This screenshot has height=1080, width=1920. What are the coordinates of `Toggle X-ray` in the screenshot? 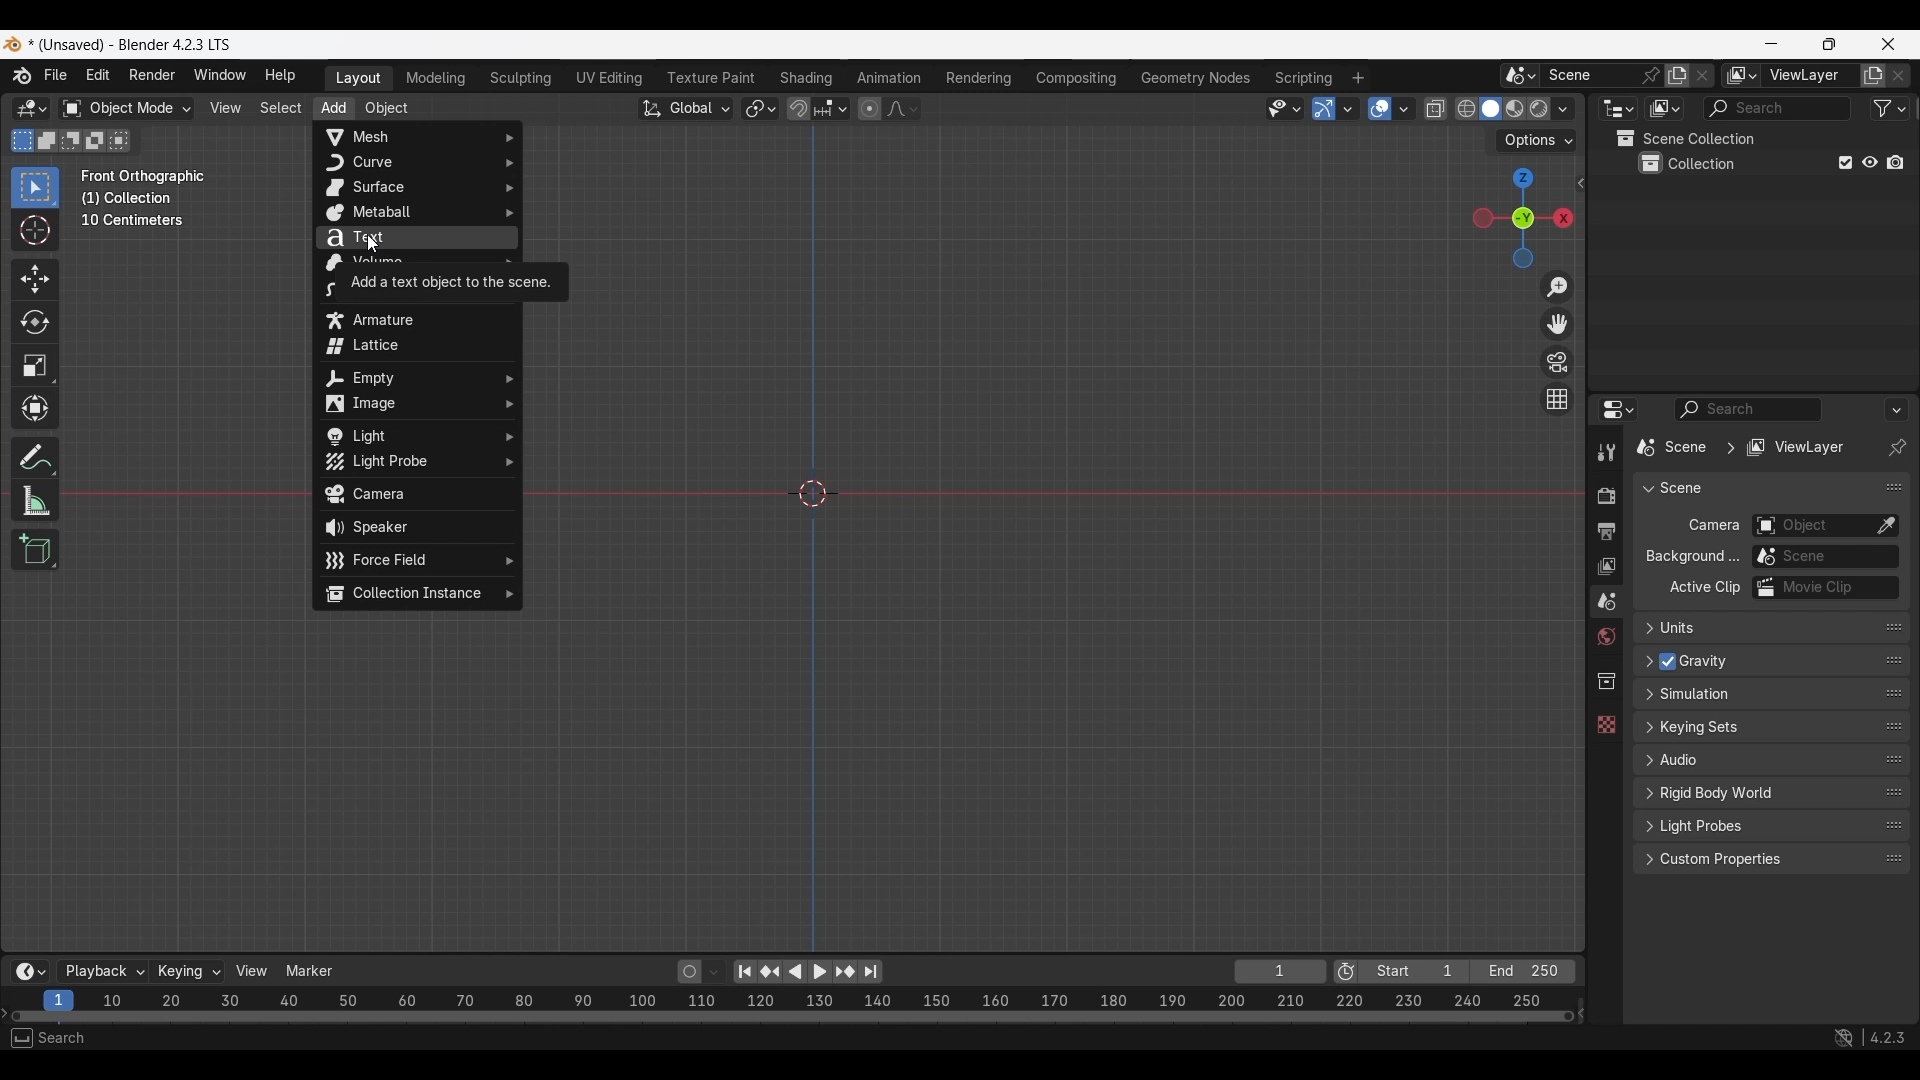 It's located at (1436, 109).